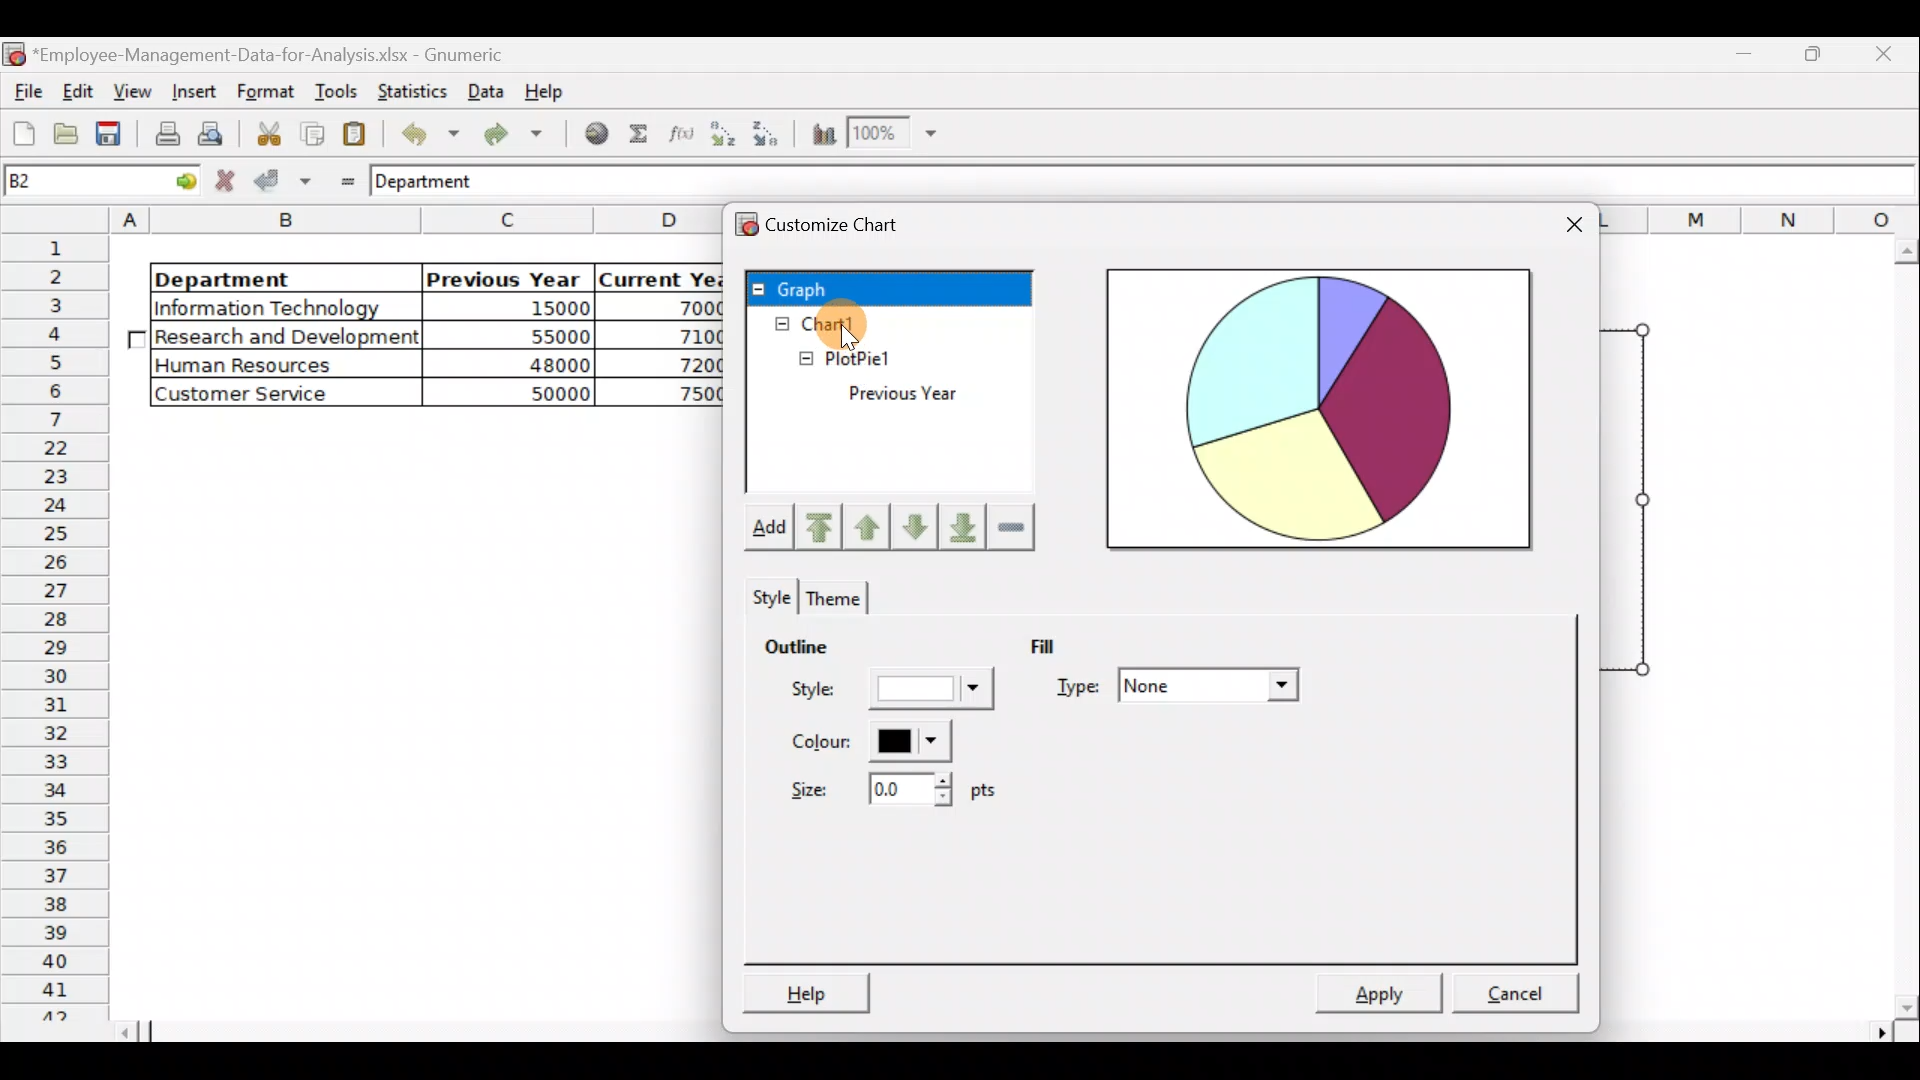 The image size is (1920, 1080). Describe the element at coordinates (640, 132) in the screenshot. I see `Sum into the current cell` at that location.